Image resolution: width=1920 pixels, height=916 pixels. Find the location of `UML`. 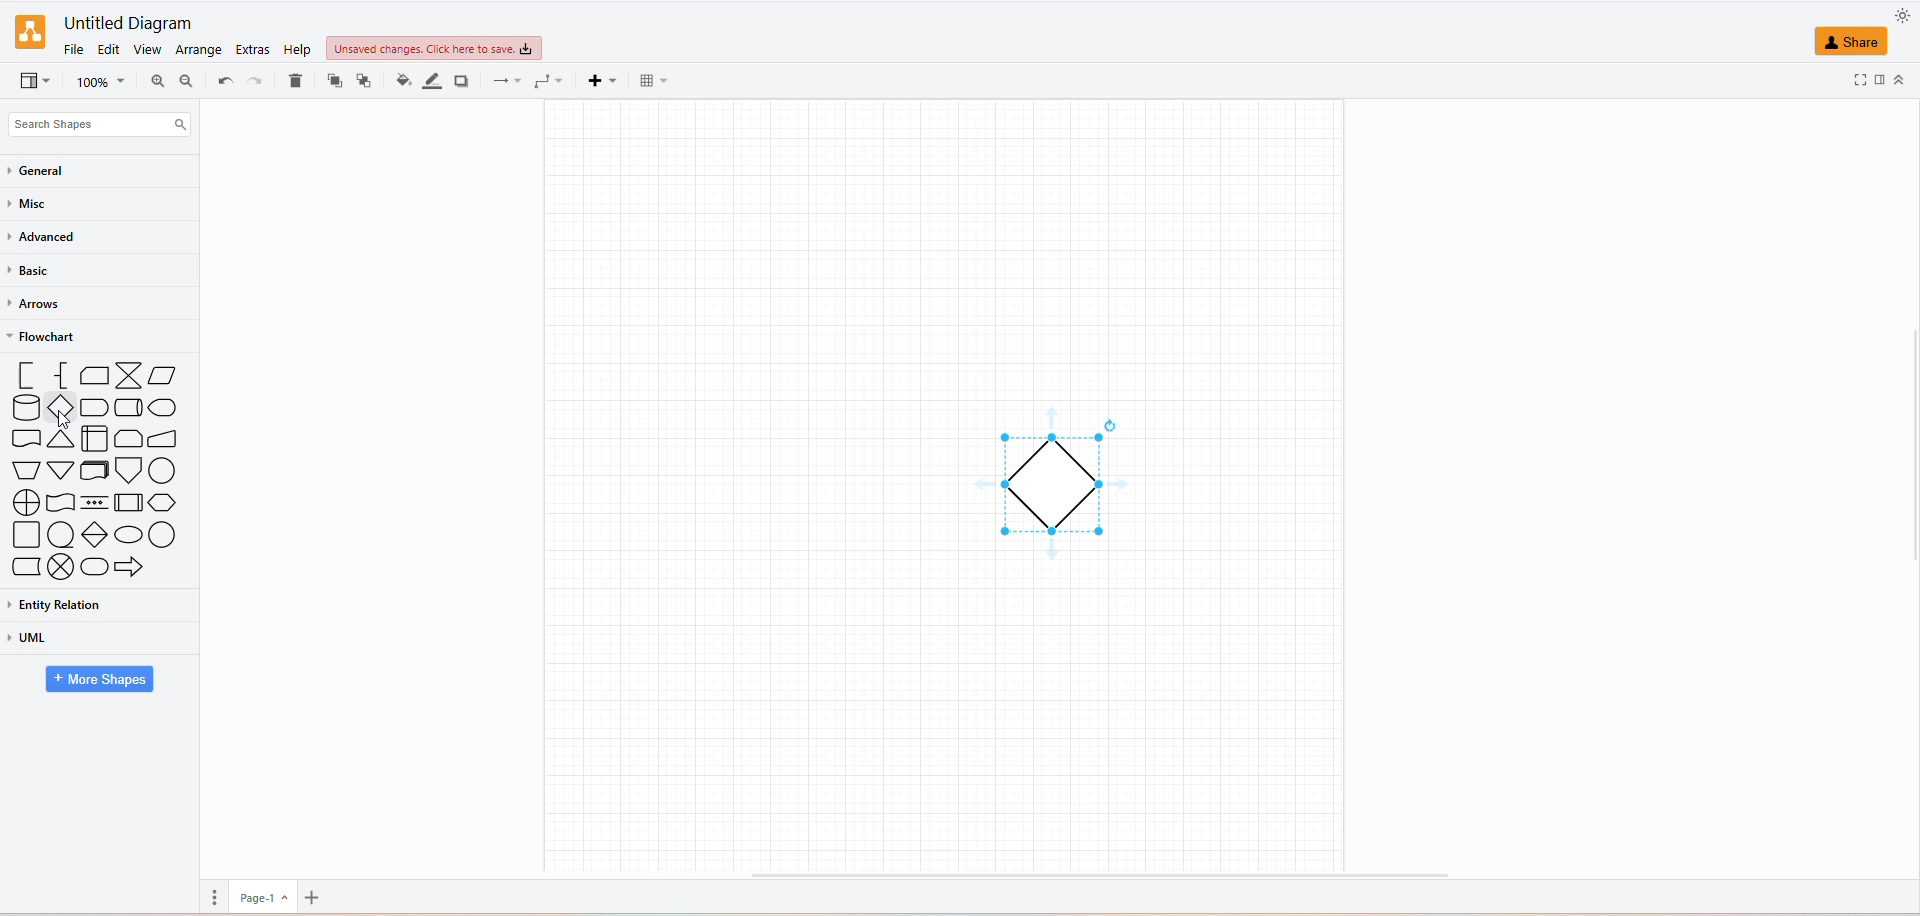

UML is located at coordinates (67, 638).